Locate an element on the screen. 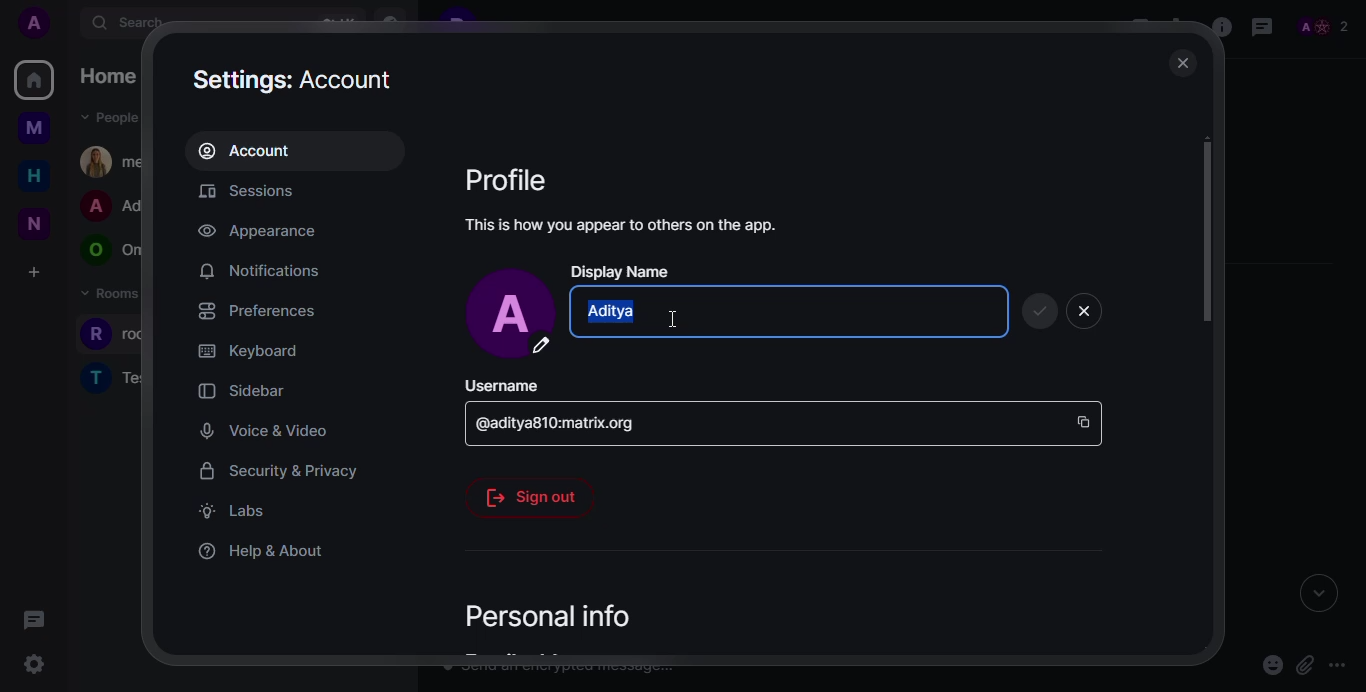 The height and width of the screenshot is (692, 1366). myspace is located at coordinates (34, 129).